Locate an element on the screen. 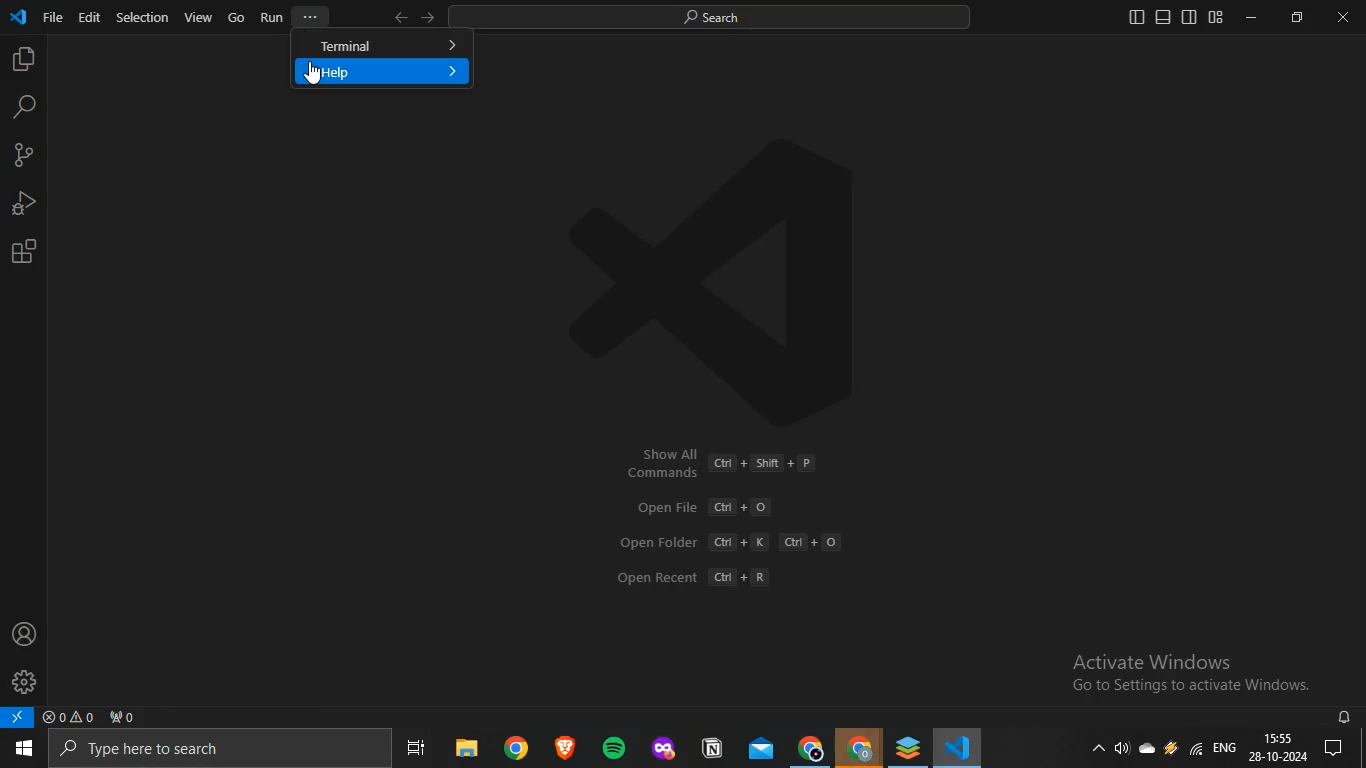 Image resolution: width=1366 pixels, height=768 pixels. outlook is located at coordinates (757, 750).